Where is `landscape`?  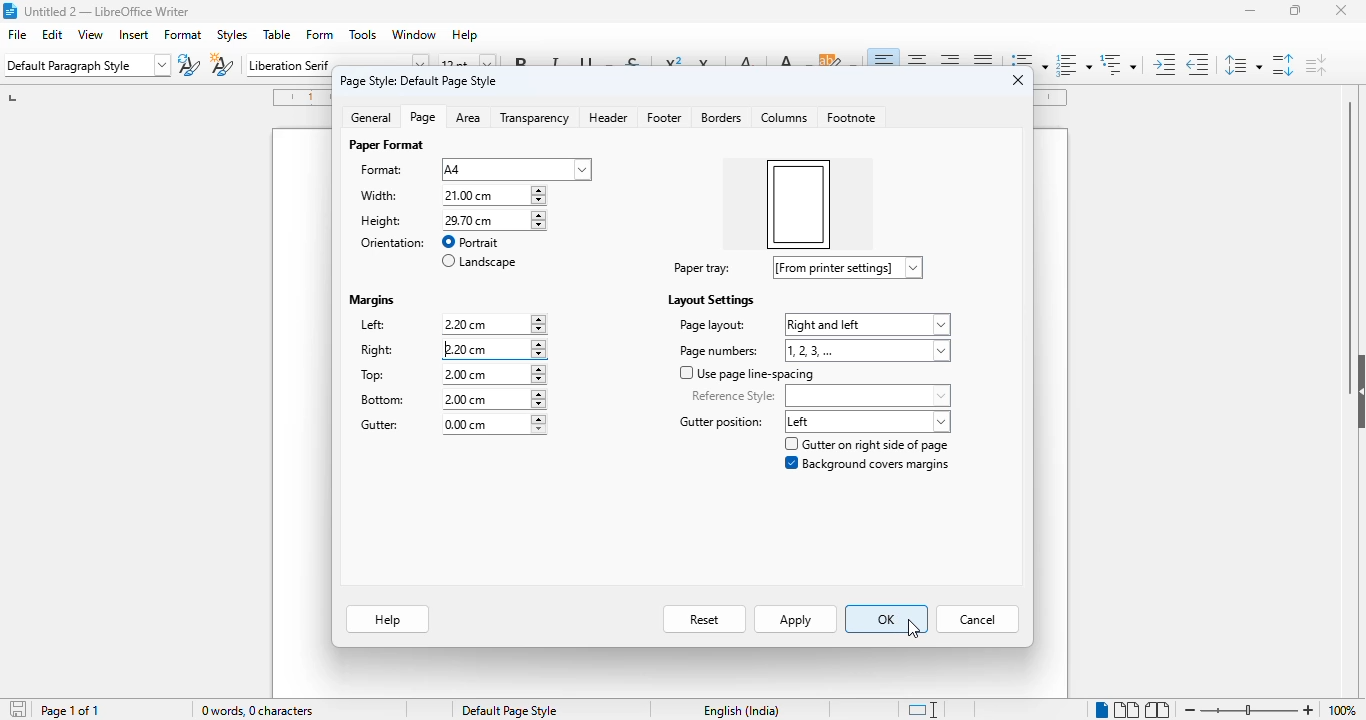
landscape is located at coordinates (480, 261).